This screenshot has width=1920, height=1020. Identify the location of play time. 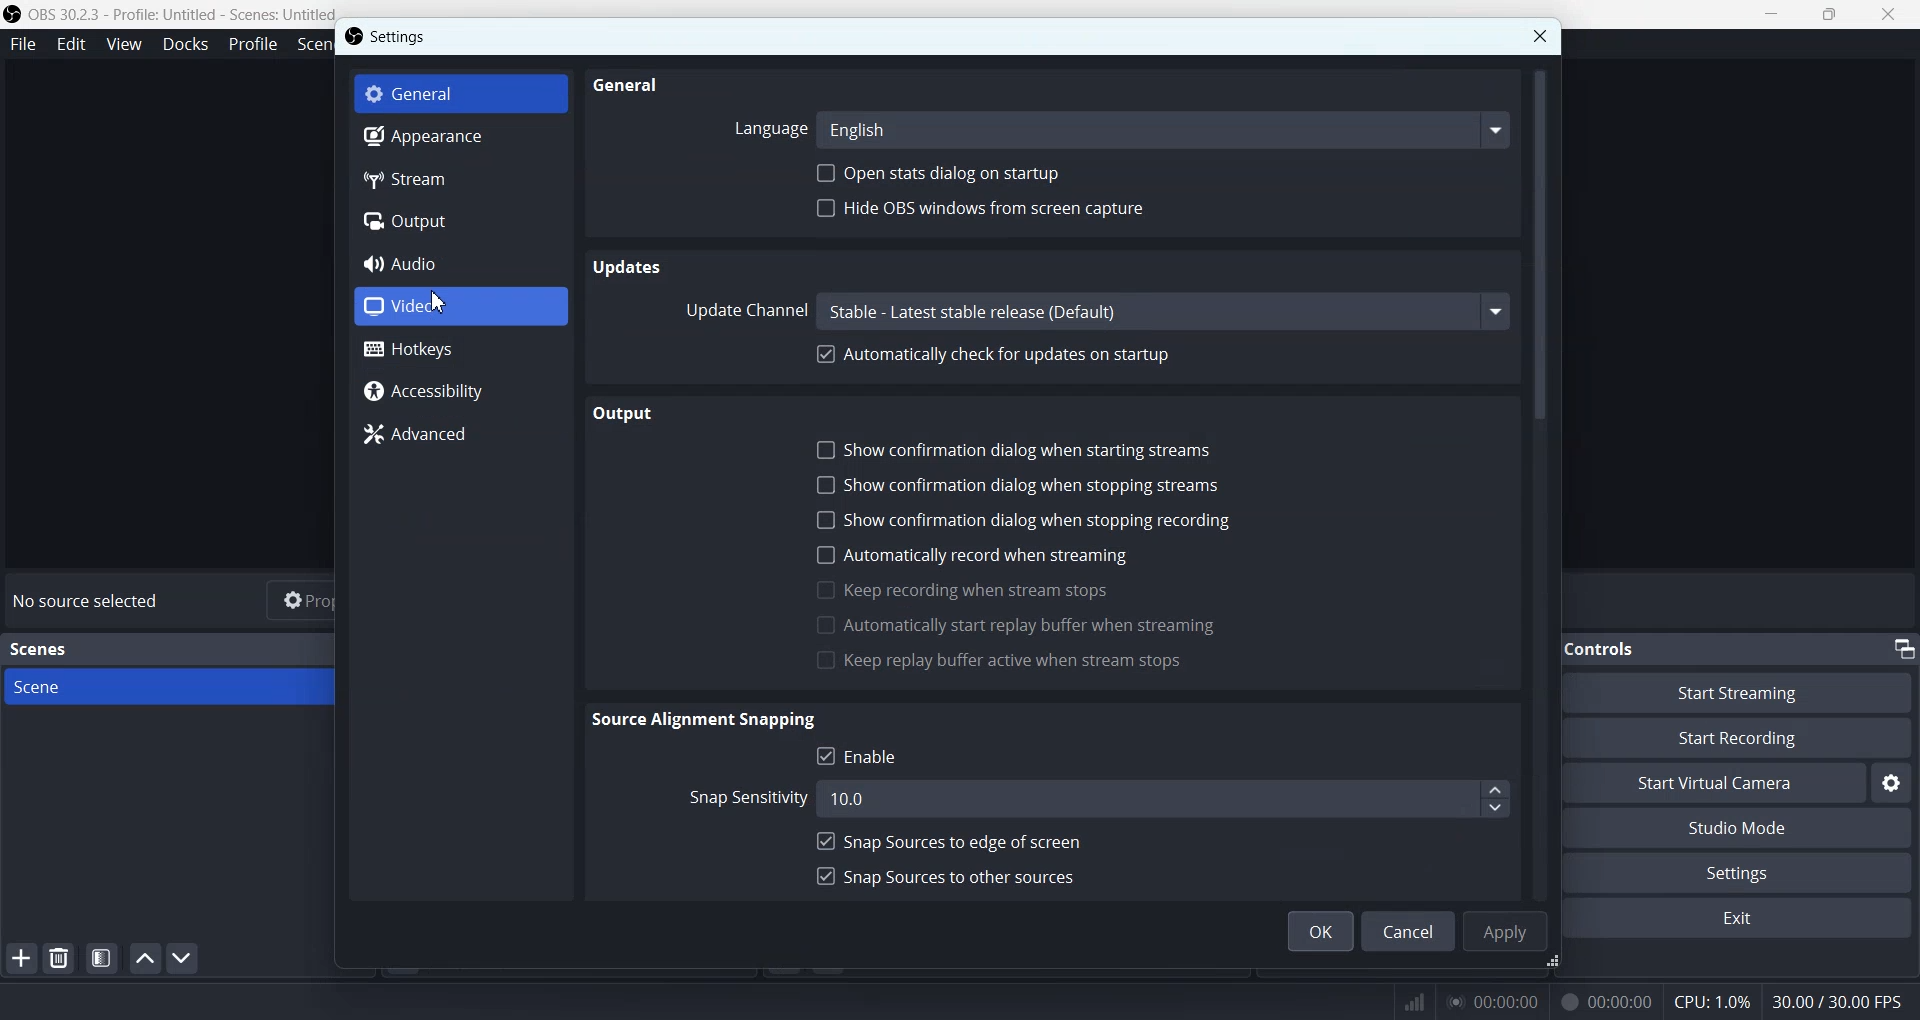
(1494, 1001).